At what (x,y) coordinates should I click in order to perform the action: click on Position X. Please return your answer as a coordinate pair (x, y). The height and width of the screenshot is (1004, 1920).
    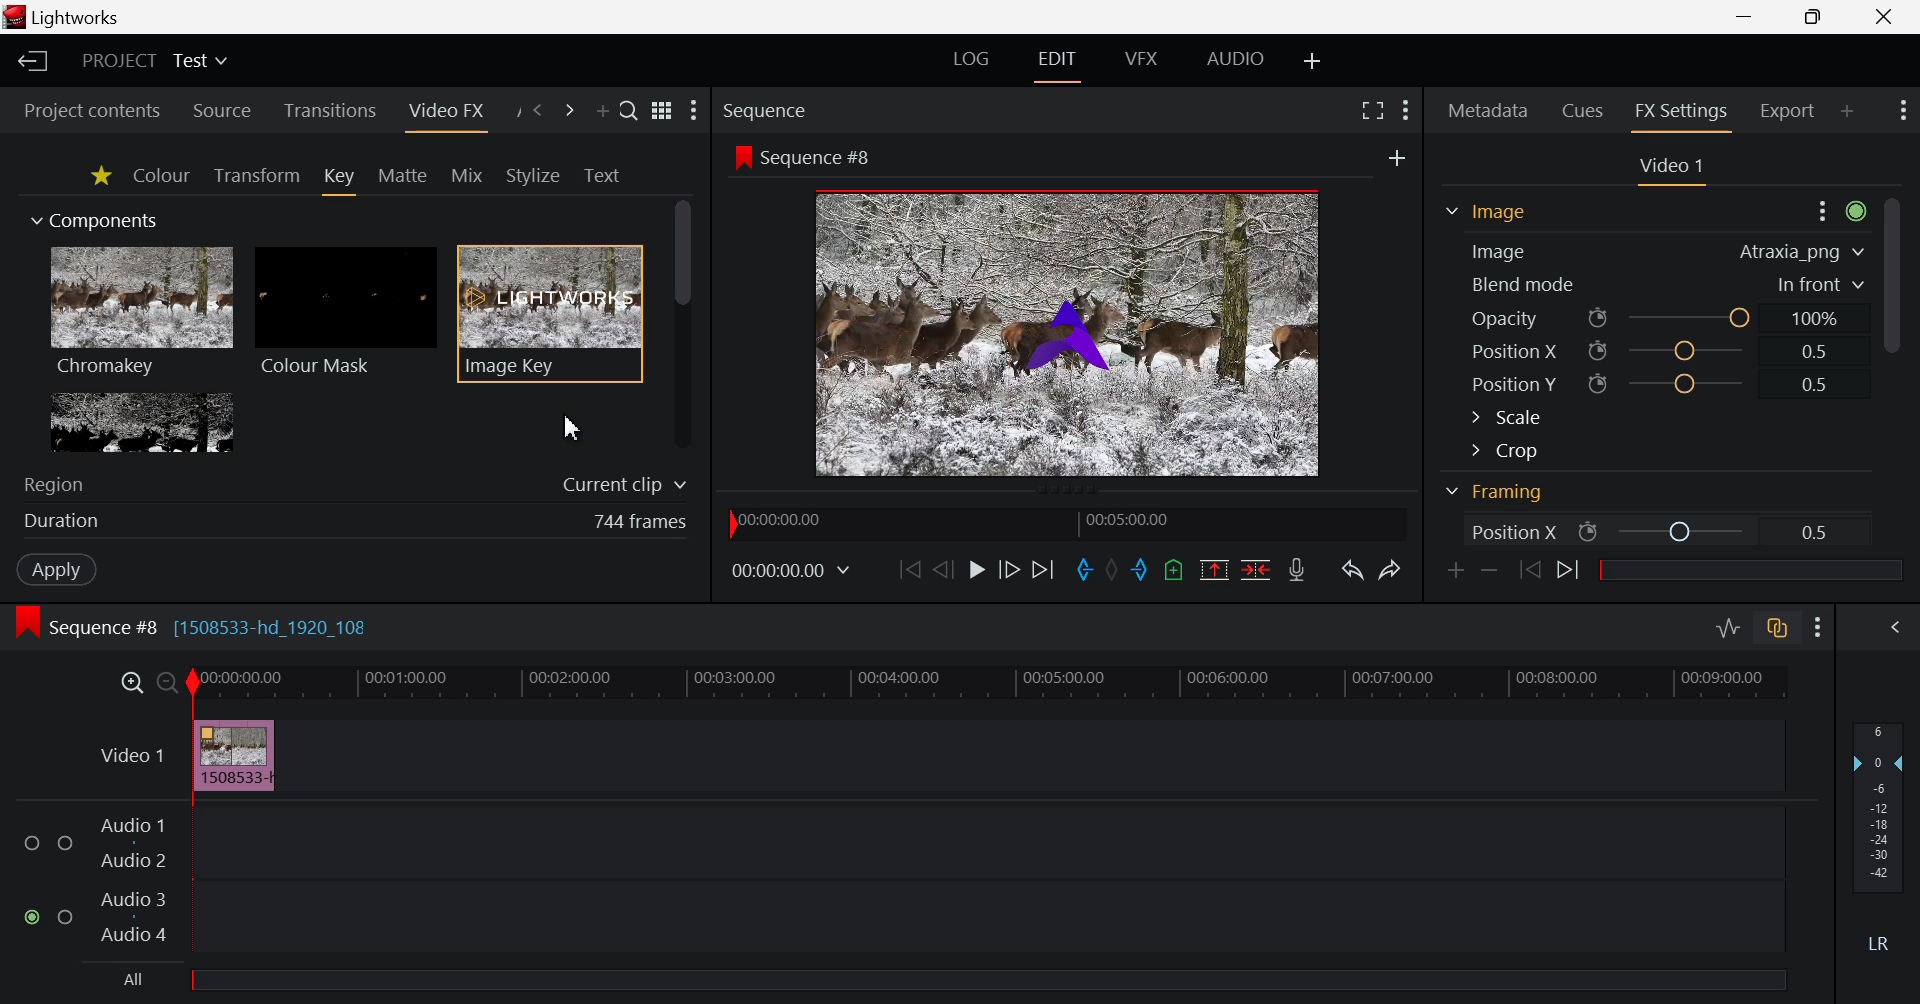
    Looking at the image, I should click on (1680, 529).